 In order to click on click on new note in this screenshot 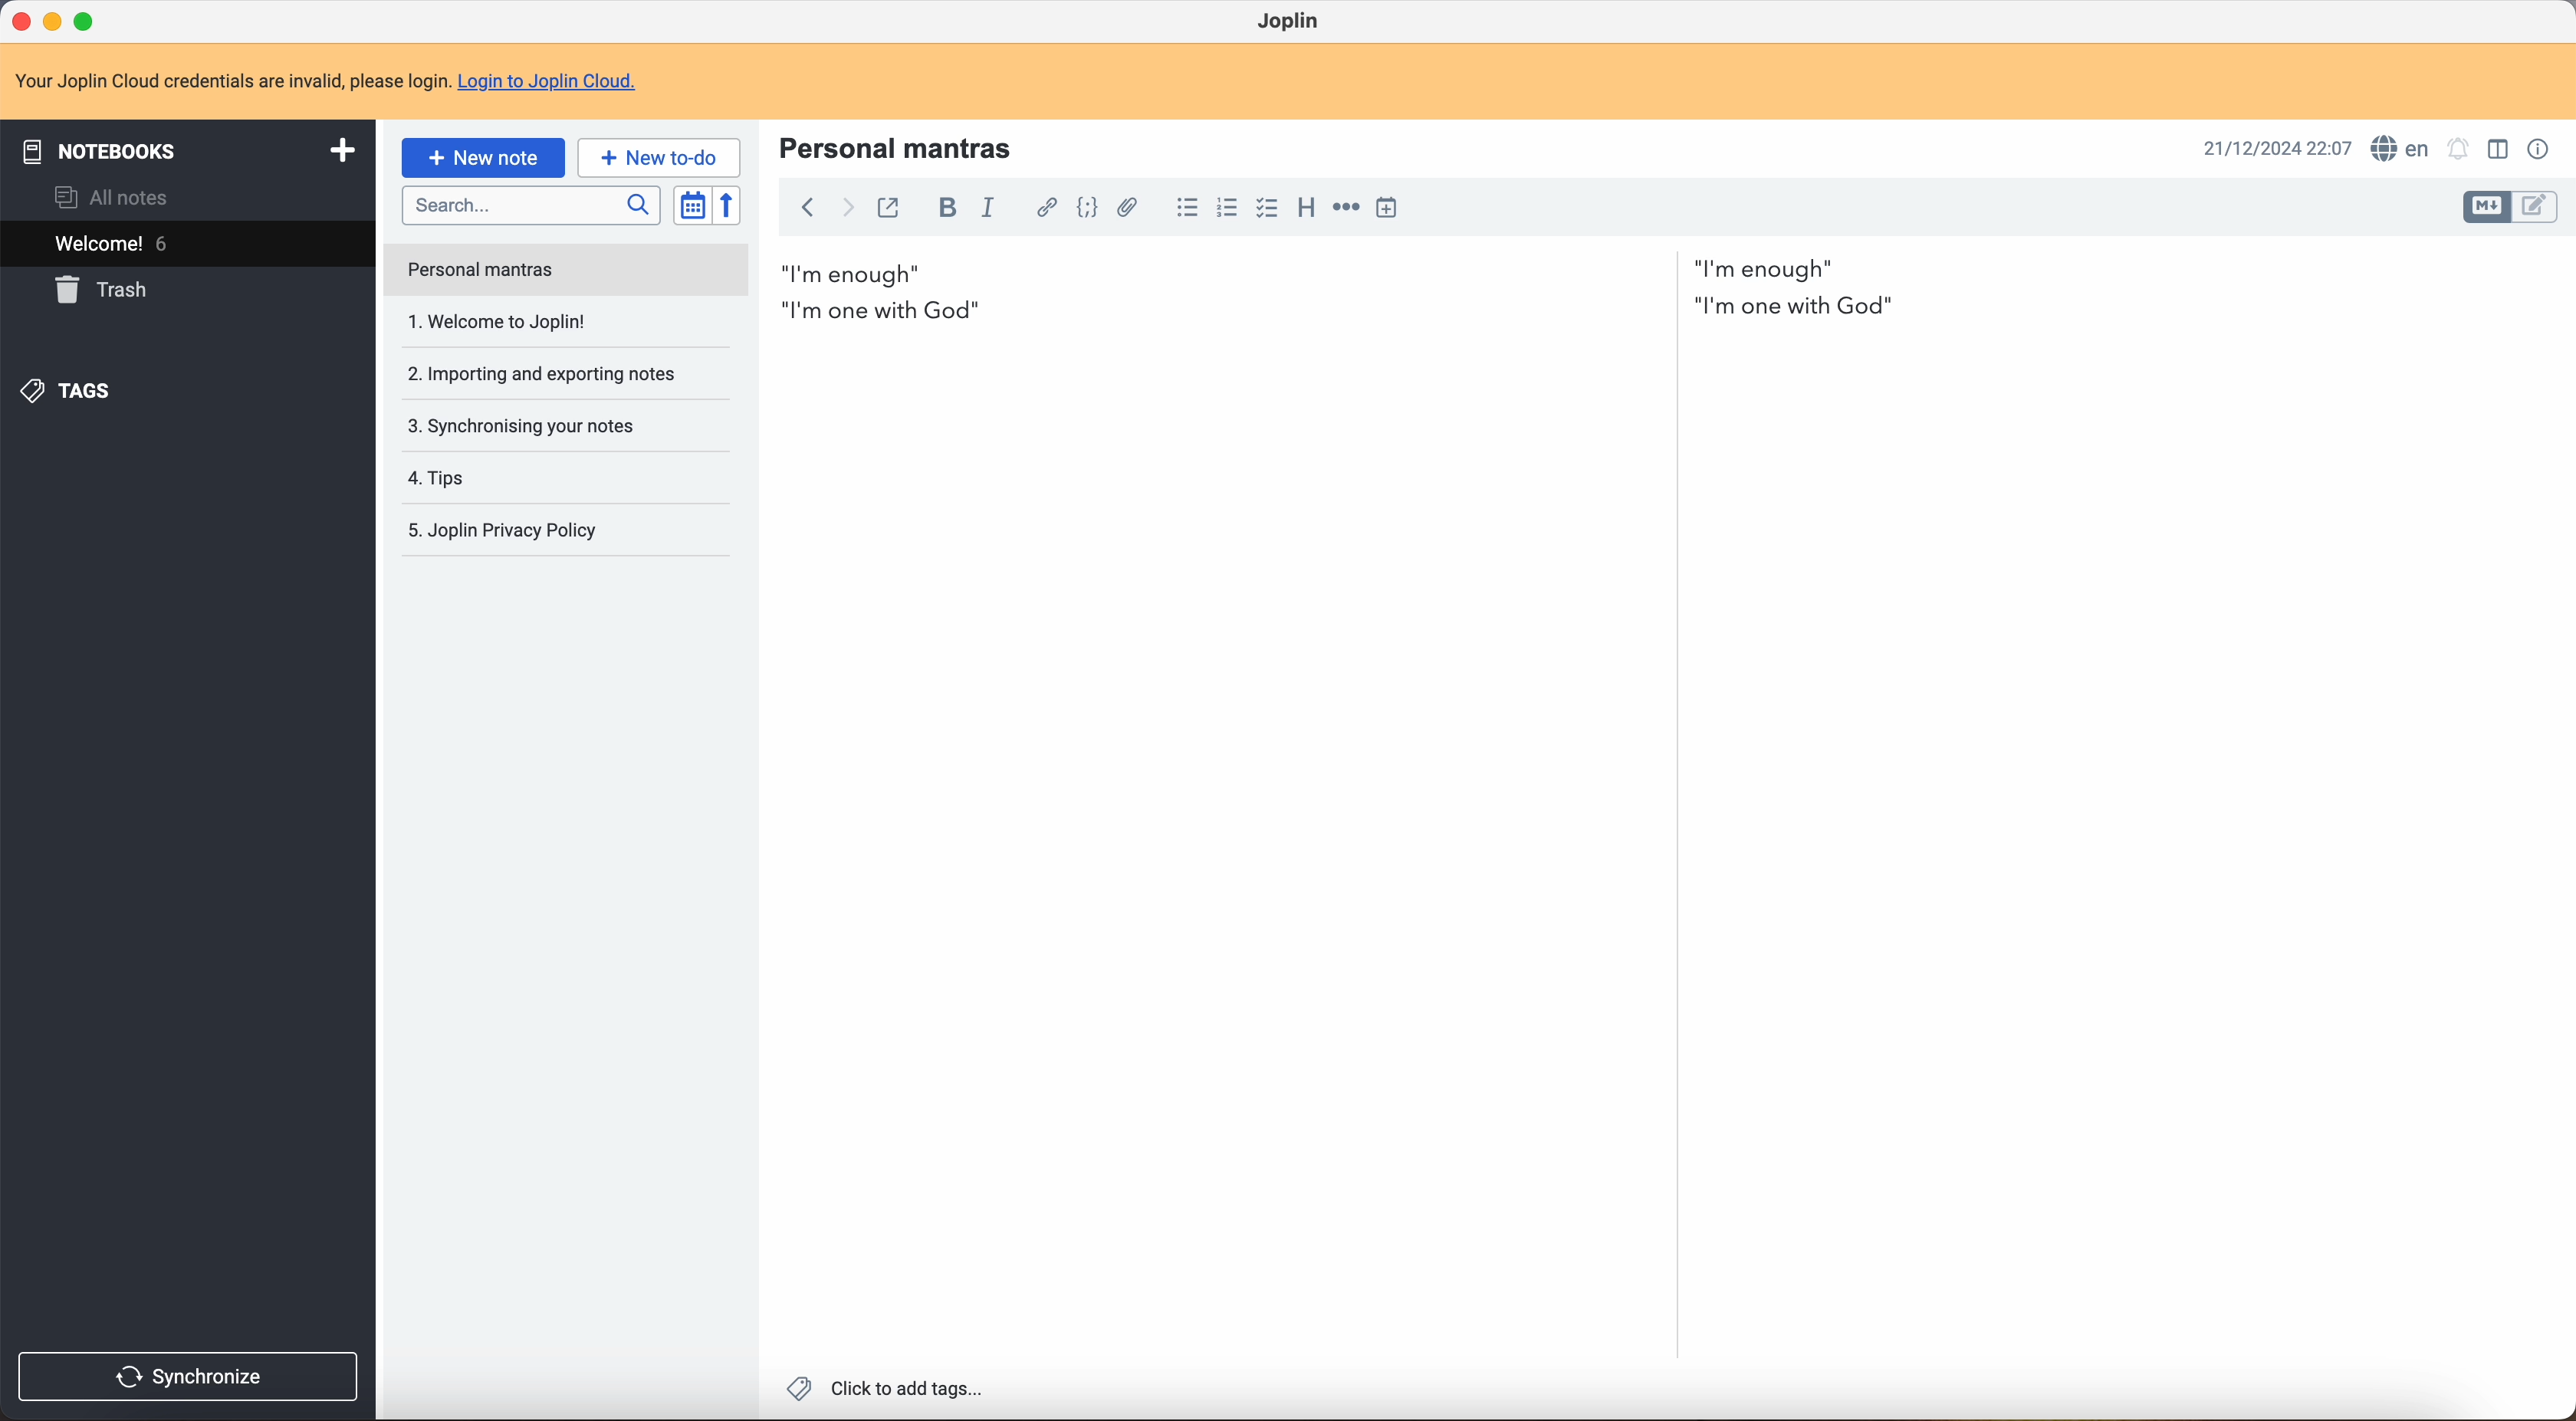, I will do `click(484, 159)`.